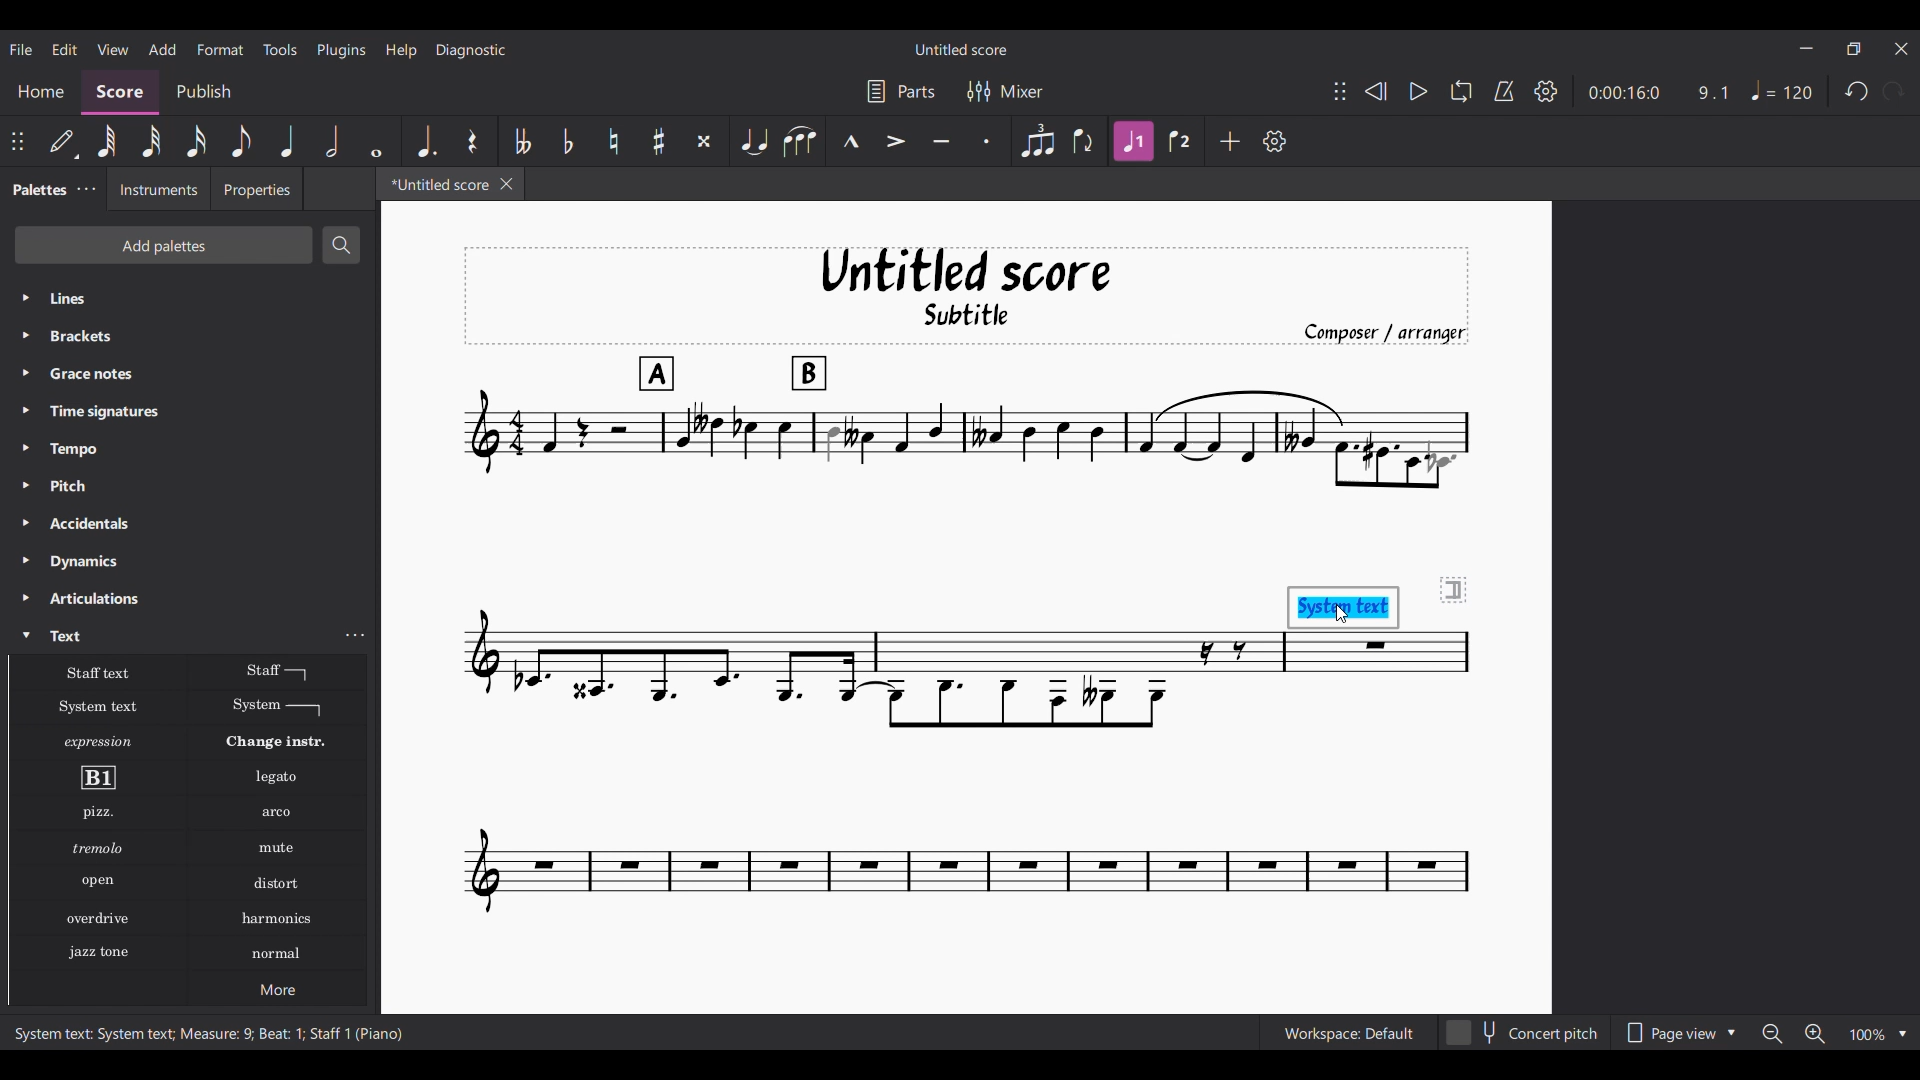 This screenshot has height=1080, width=1920. What do you see at coordinates (277, 884) in the screenshot?
I see `Distort` at bounding box center [277, 884].